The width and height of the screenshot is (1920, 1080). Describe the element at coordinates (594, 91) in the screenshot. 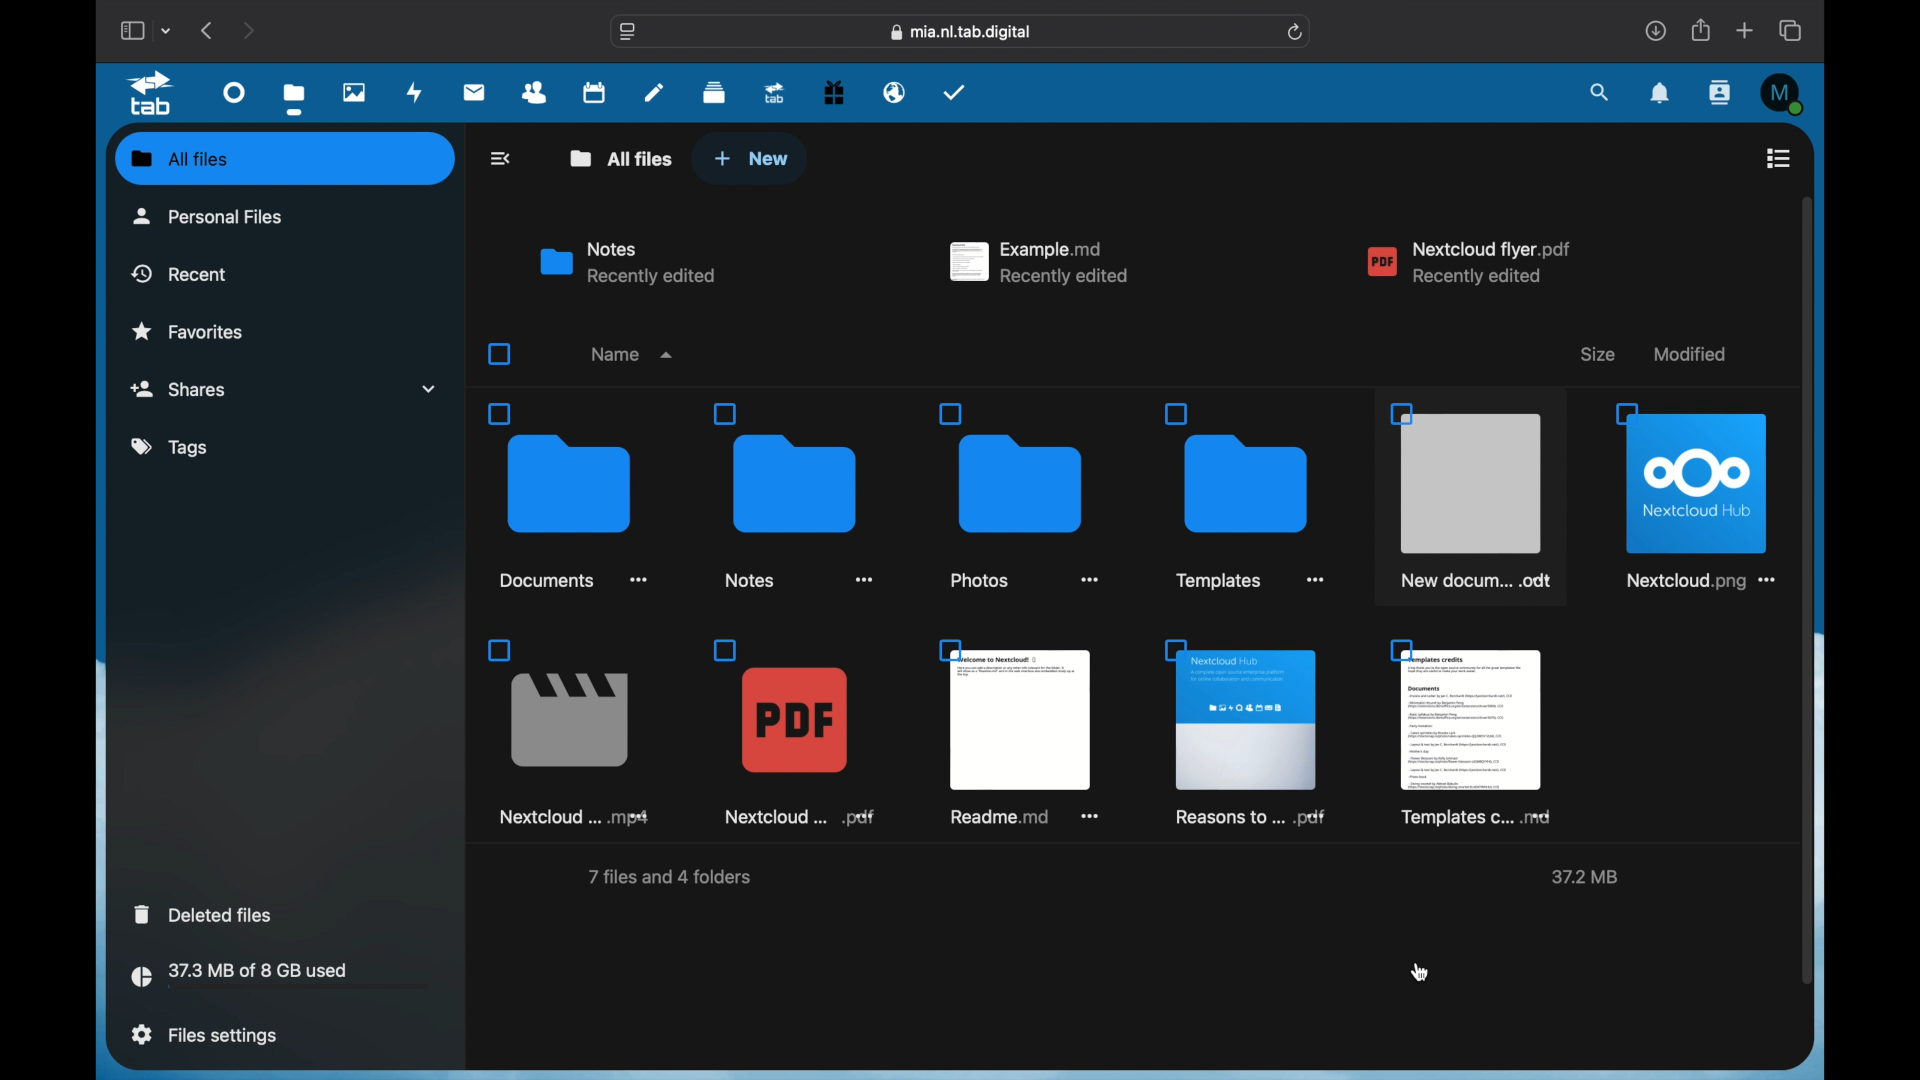

I see `calendar` at that location.